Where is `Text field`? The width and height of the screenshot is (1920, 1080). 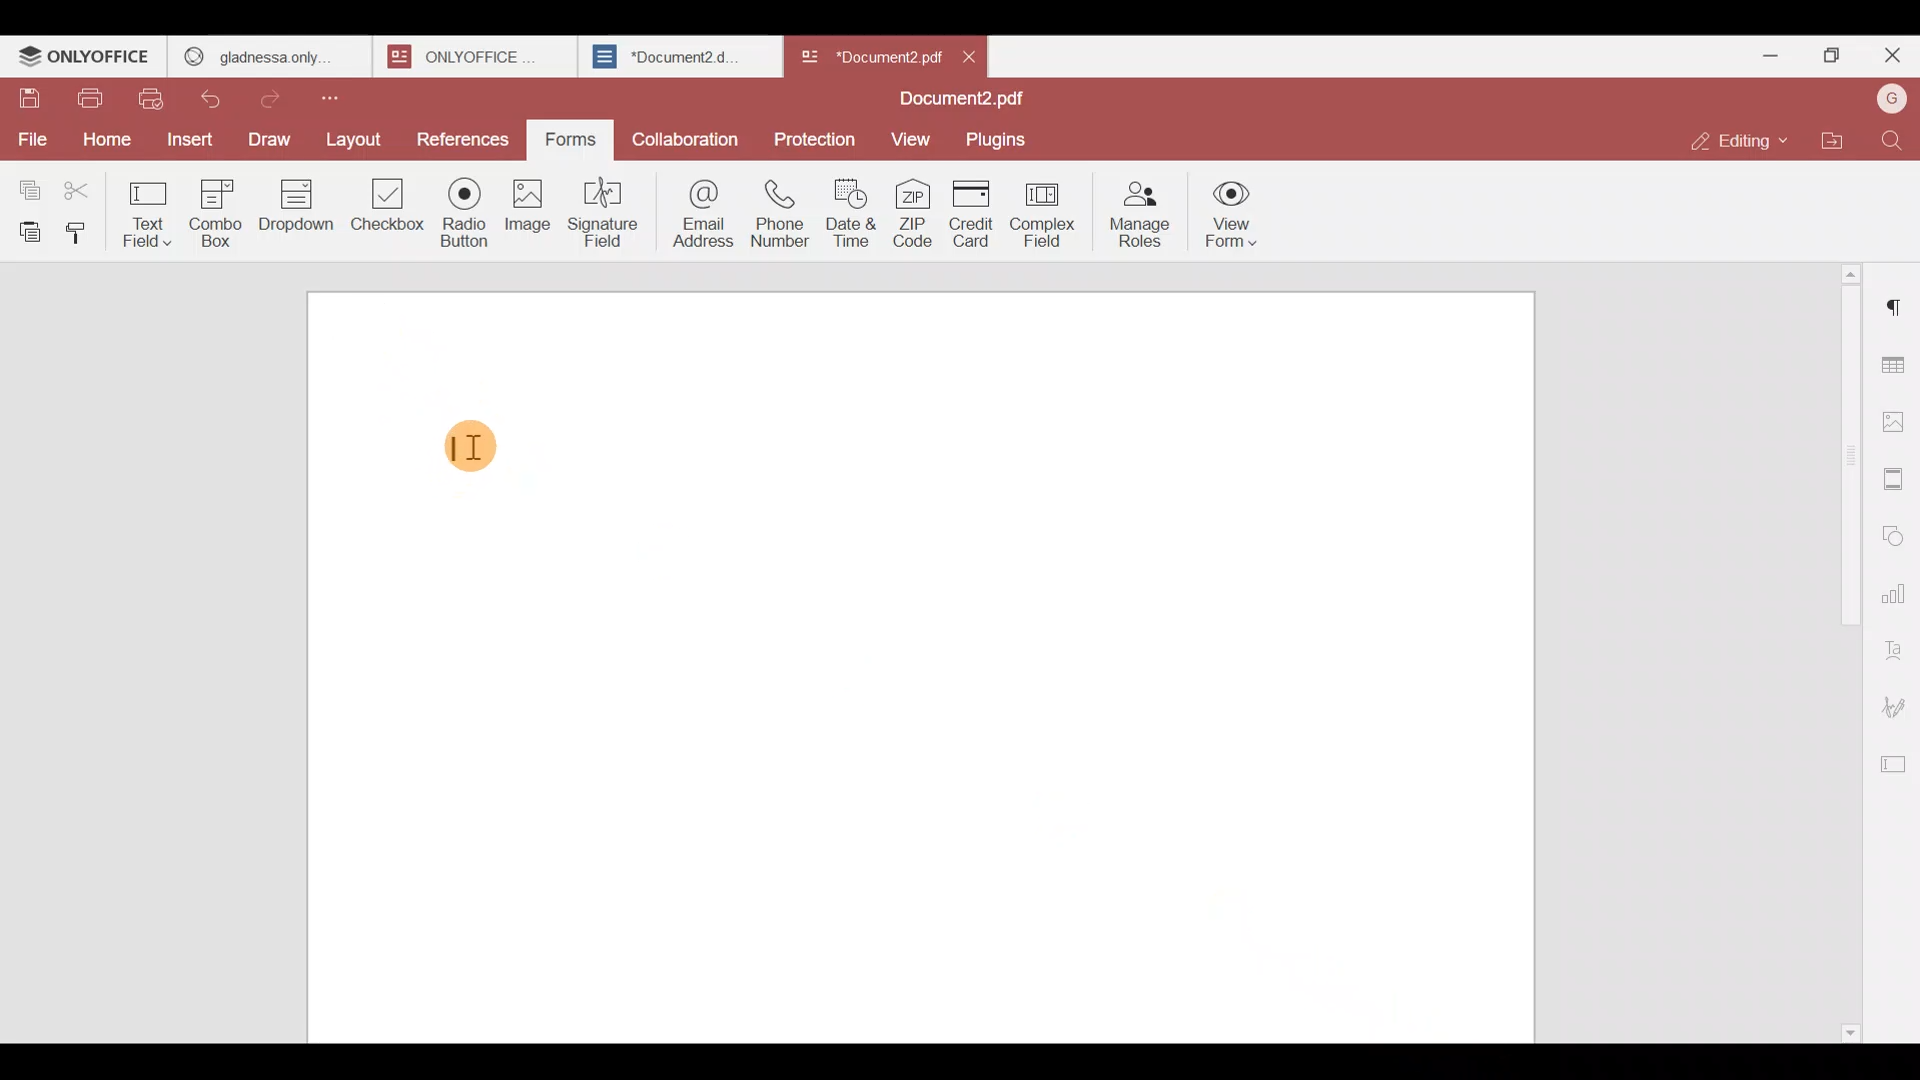
Text field is located at coordinates (145, 208).